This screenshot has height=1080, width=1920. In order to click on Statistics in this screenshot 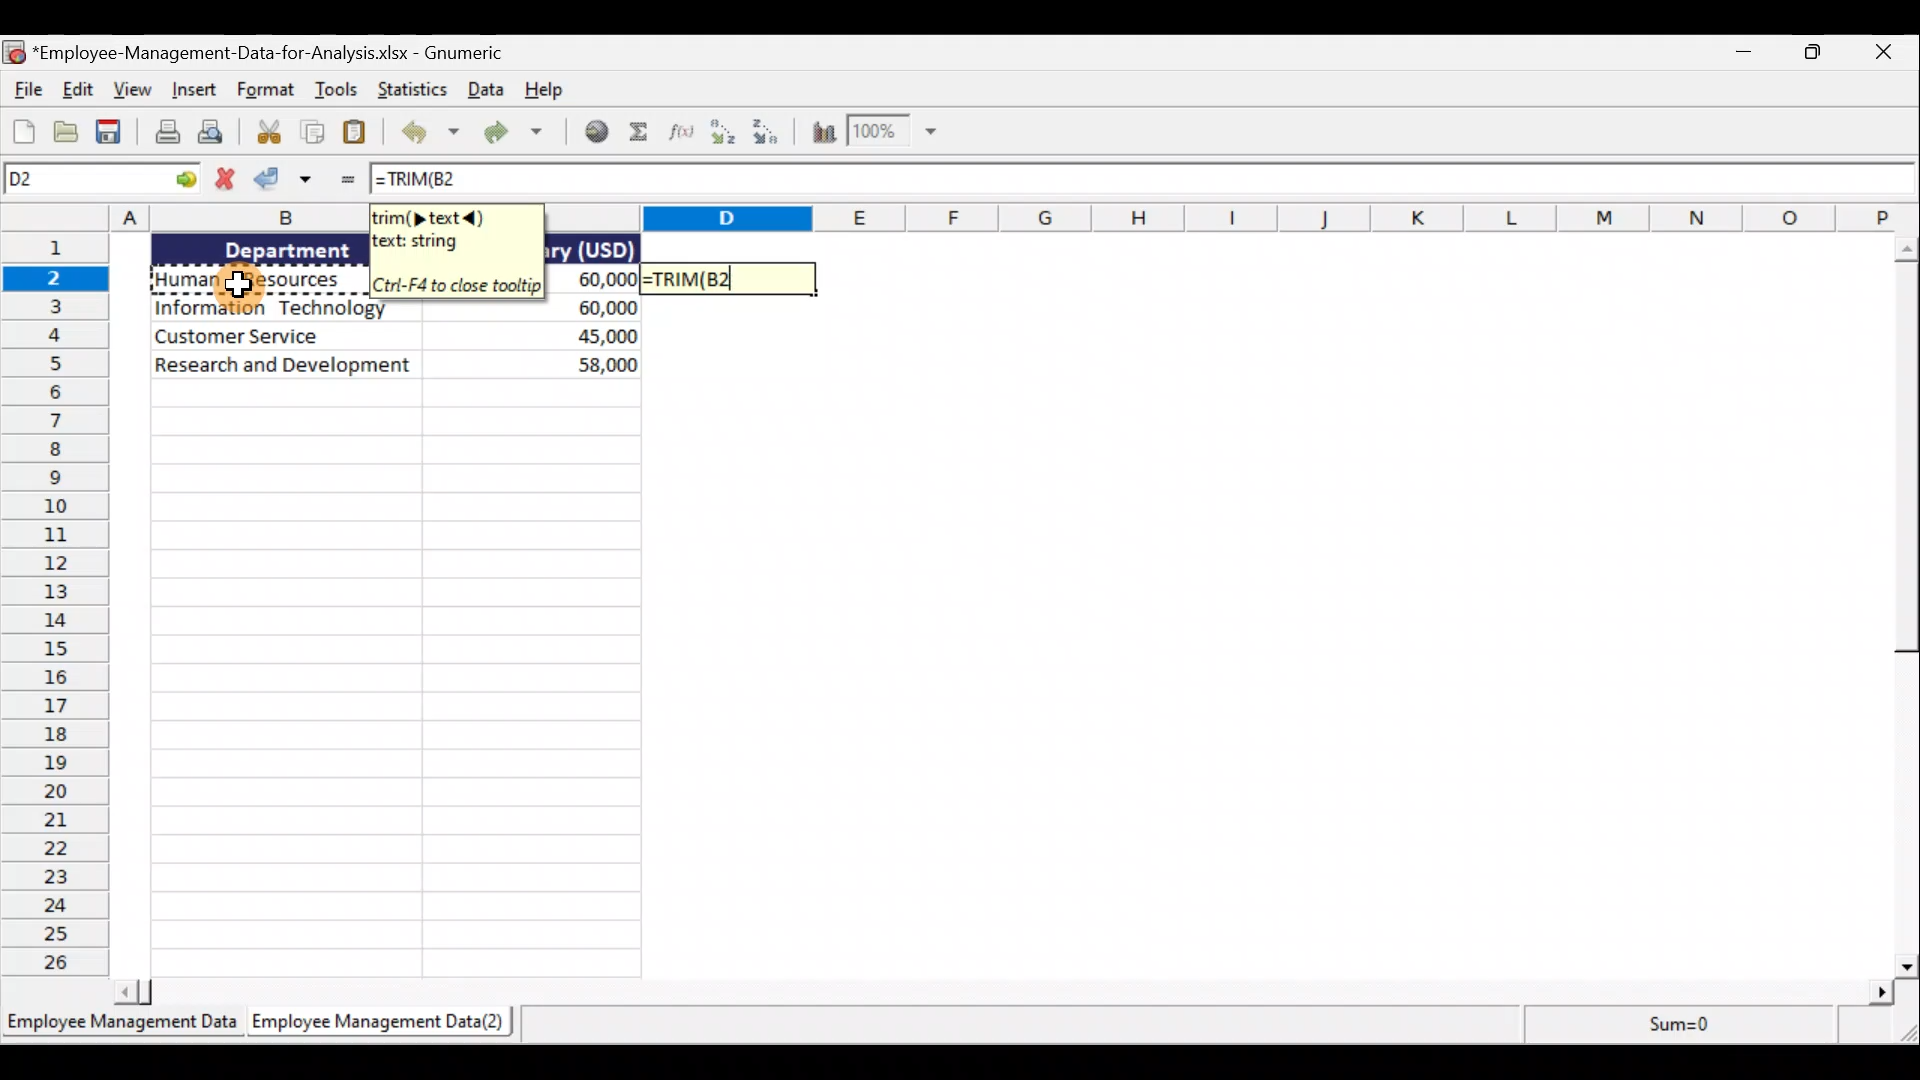, I will do `click(413, 90)`.